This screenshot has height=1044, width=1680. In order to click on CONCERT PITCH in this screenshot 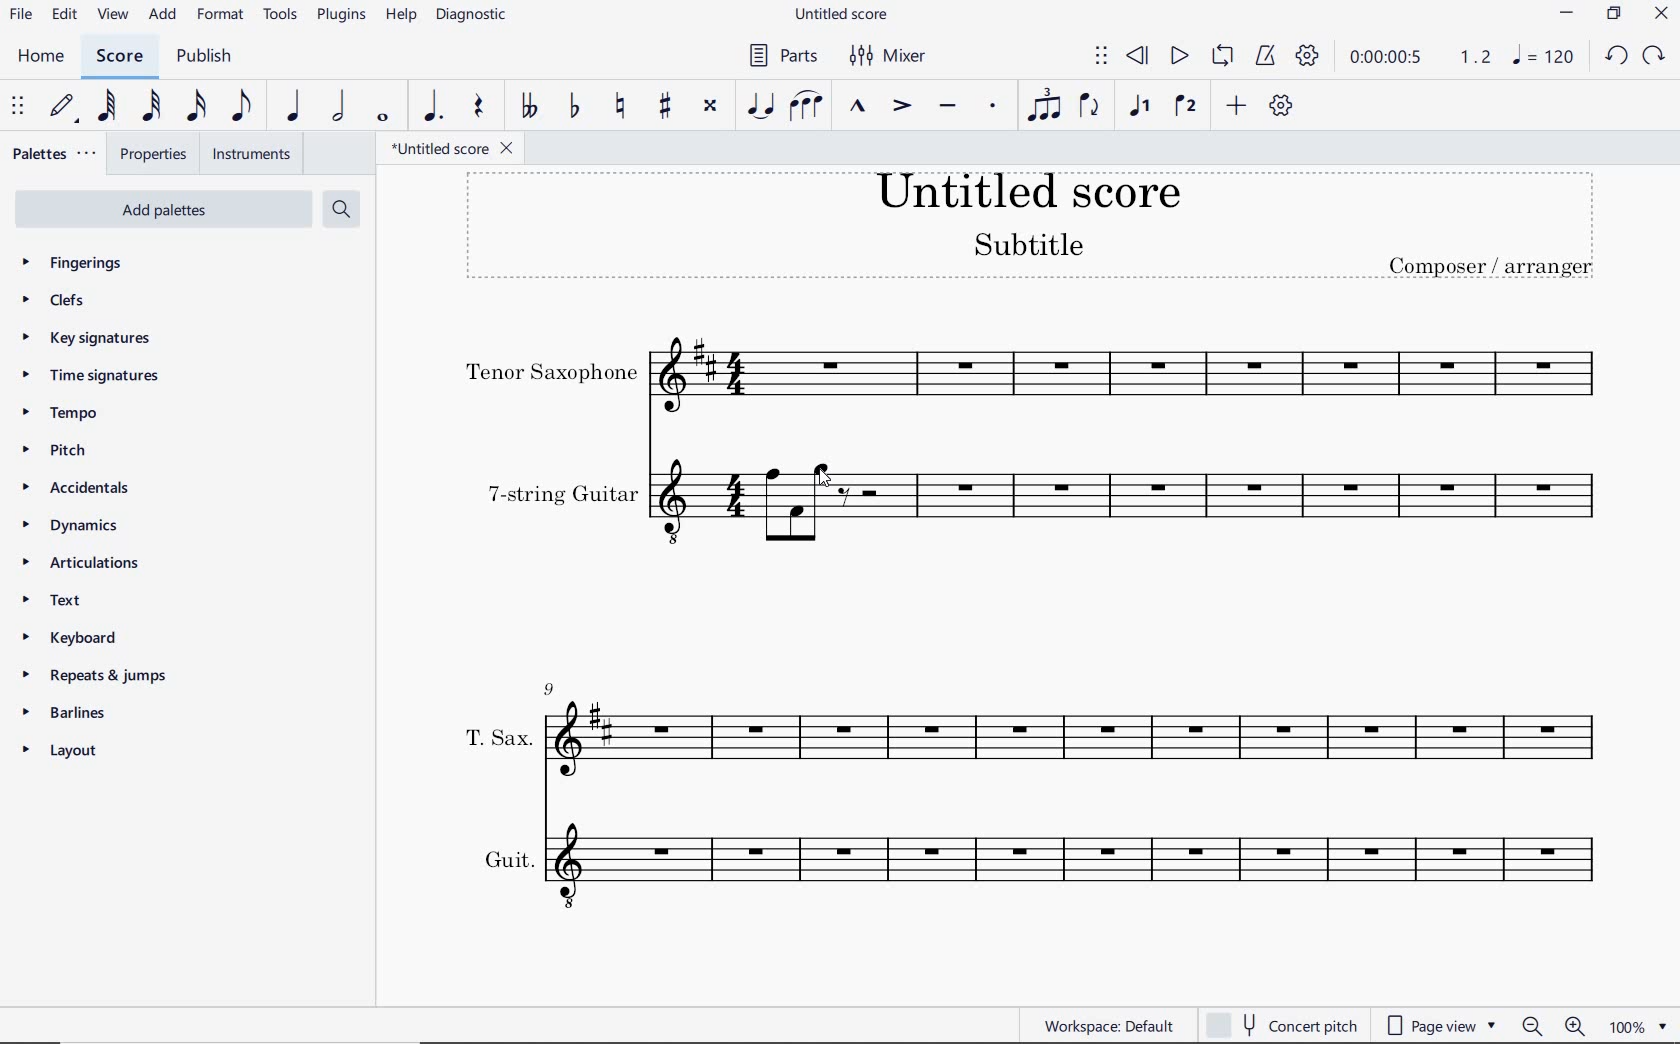, I will do `click(1281, 1027)`.